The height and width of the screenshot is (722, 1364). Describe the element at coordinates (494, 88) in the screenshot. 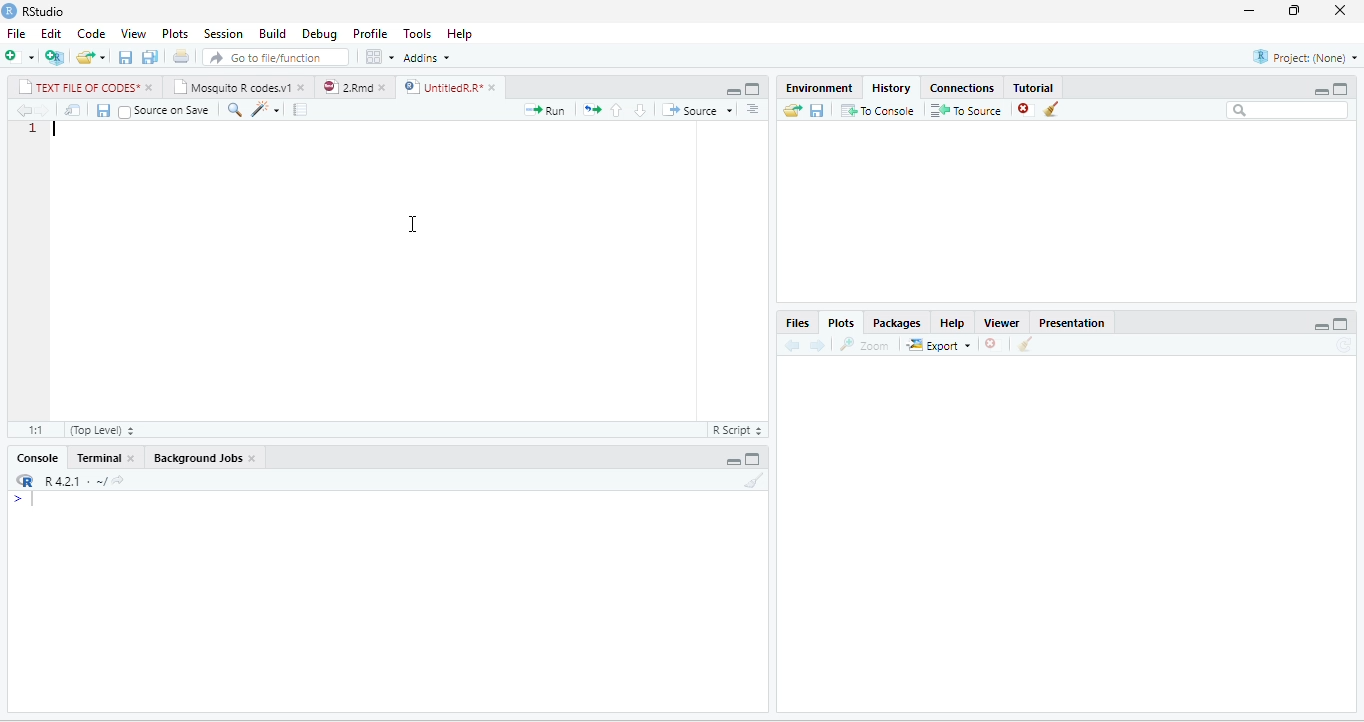

I see `close` at that location.